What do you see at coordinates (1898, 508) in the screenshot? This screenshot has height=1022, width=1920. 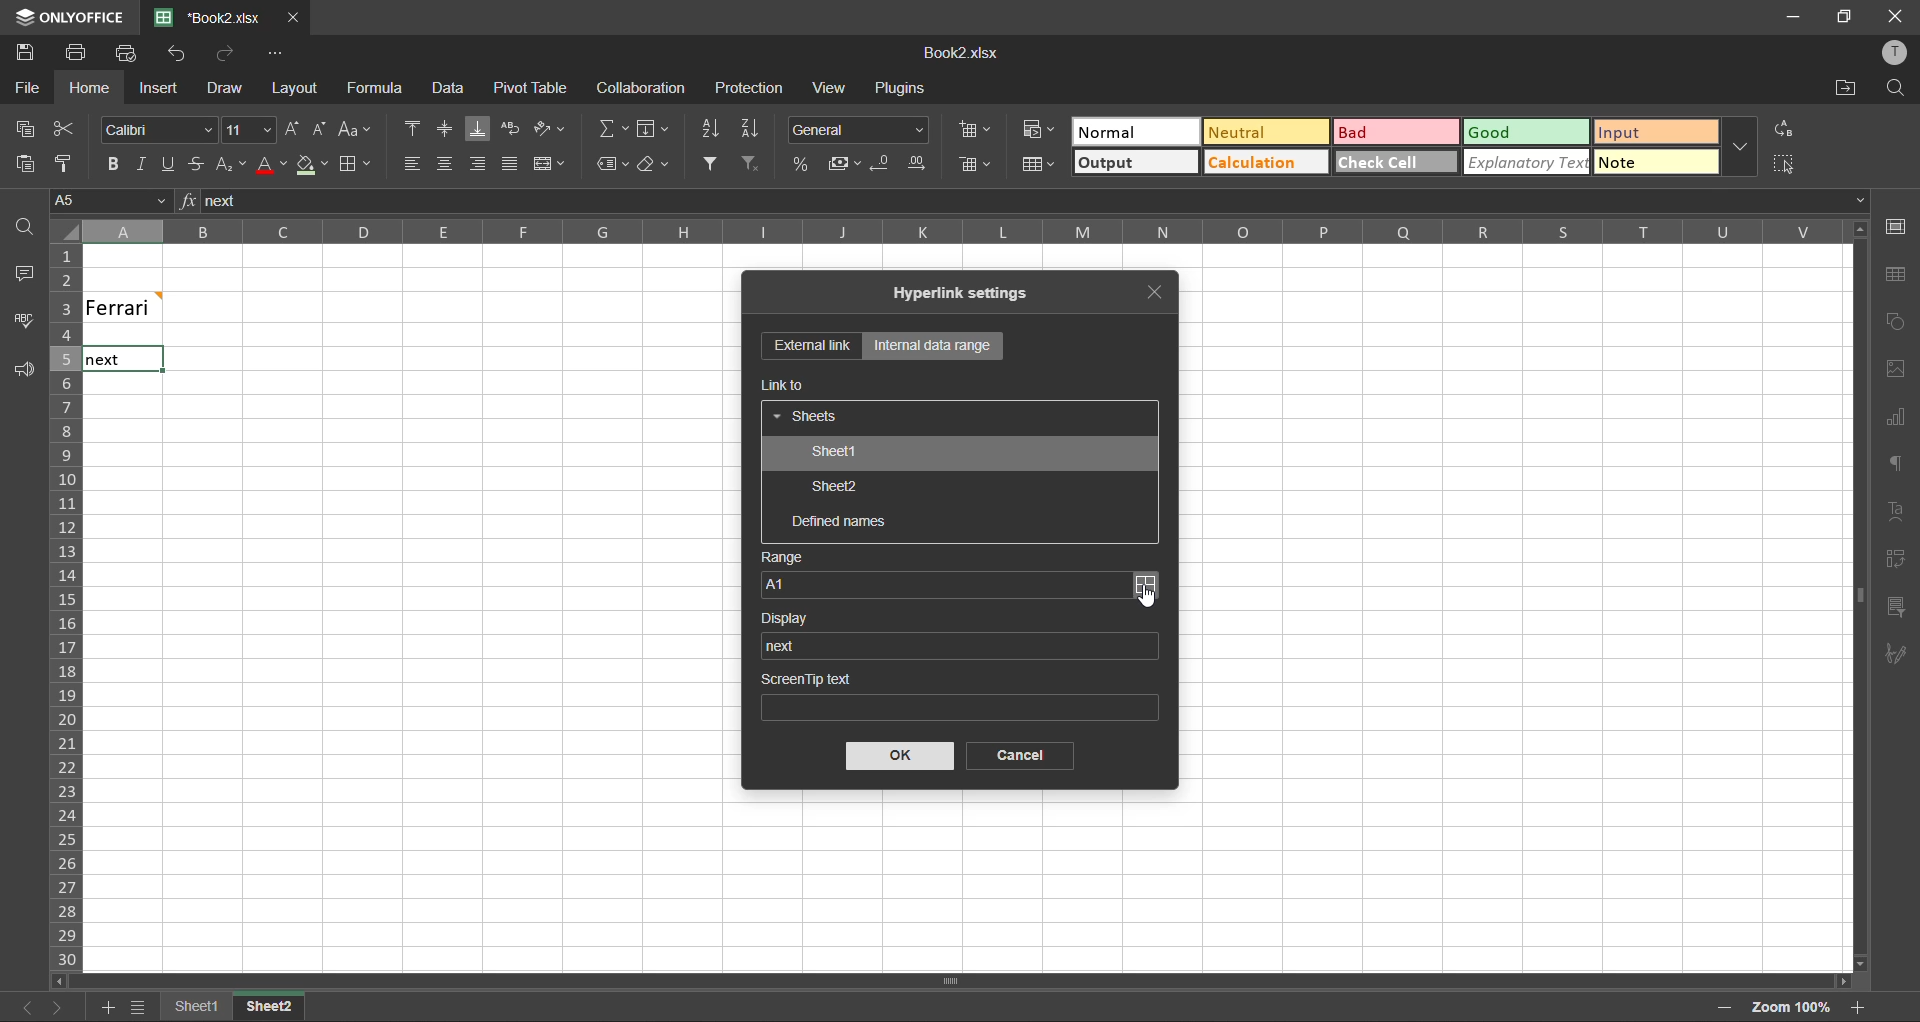 I see `text` at bounding box center [1898, 508].